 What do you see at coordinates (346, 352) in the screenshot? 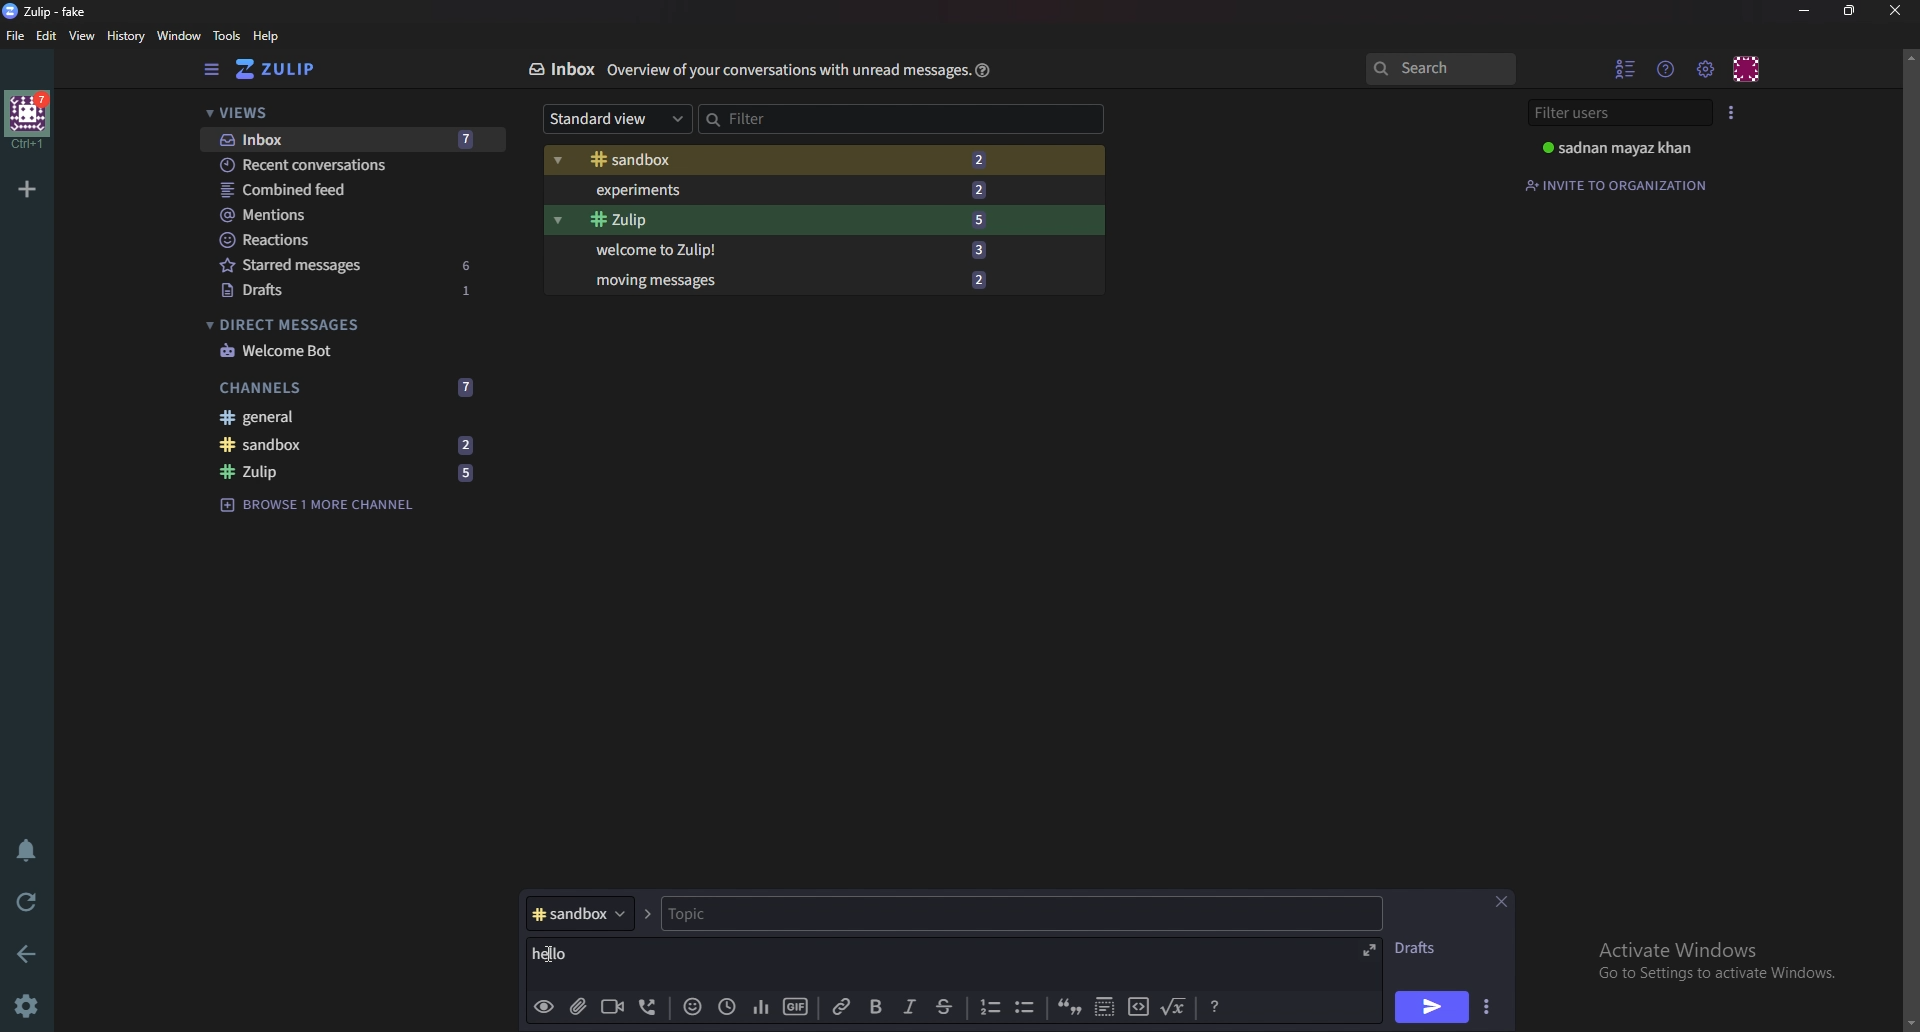
I see `Welcome bot` at bounding box center [346, 352].